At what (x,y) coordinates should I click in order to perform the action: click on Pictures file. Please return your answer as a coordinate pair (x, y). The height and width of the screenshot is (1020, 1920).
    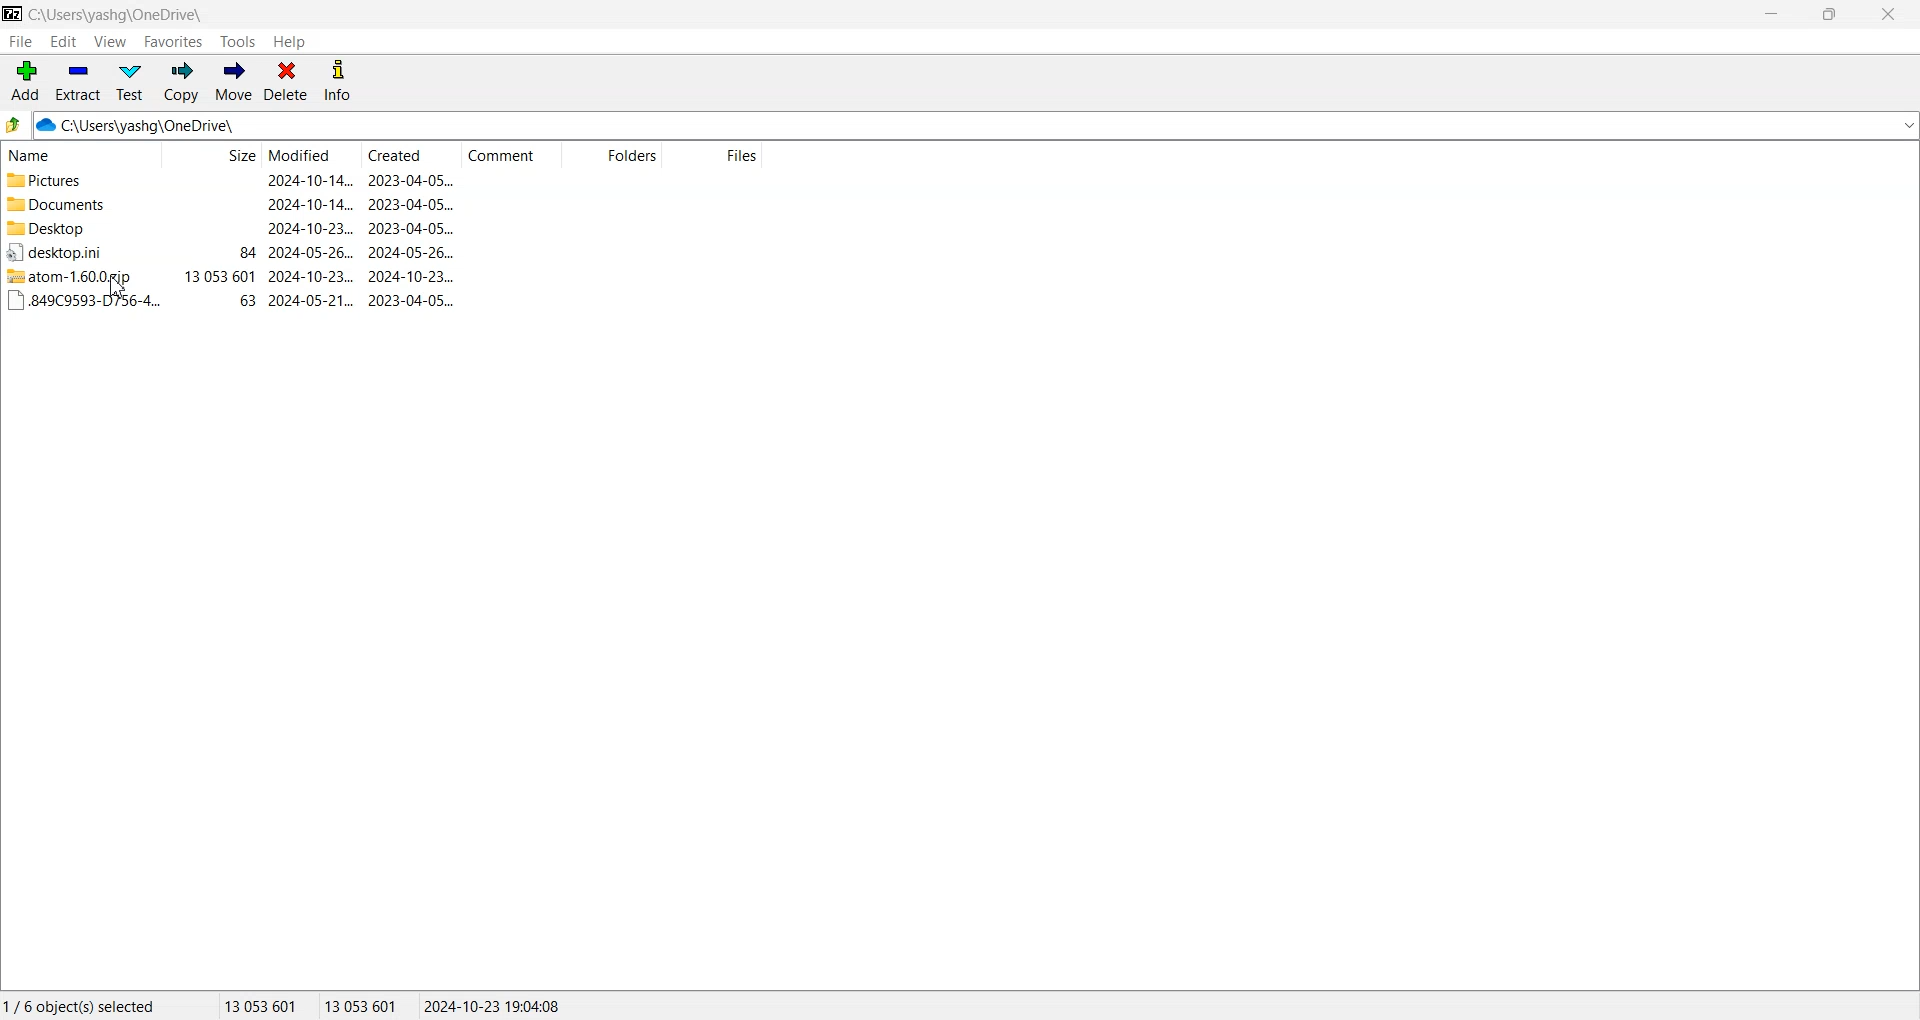
    Looking at the image, I should click on (77, 181).